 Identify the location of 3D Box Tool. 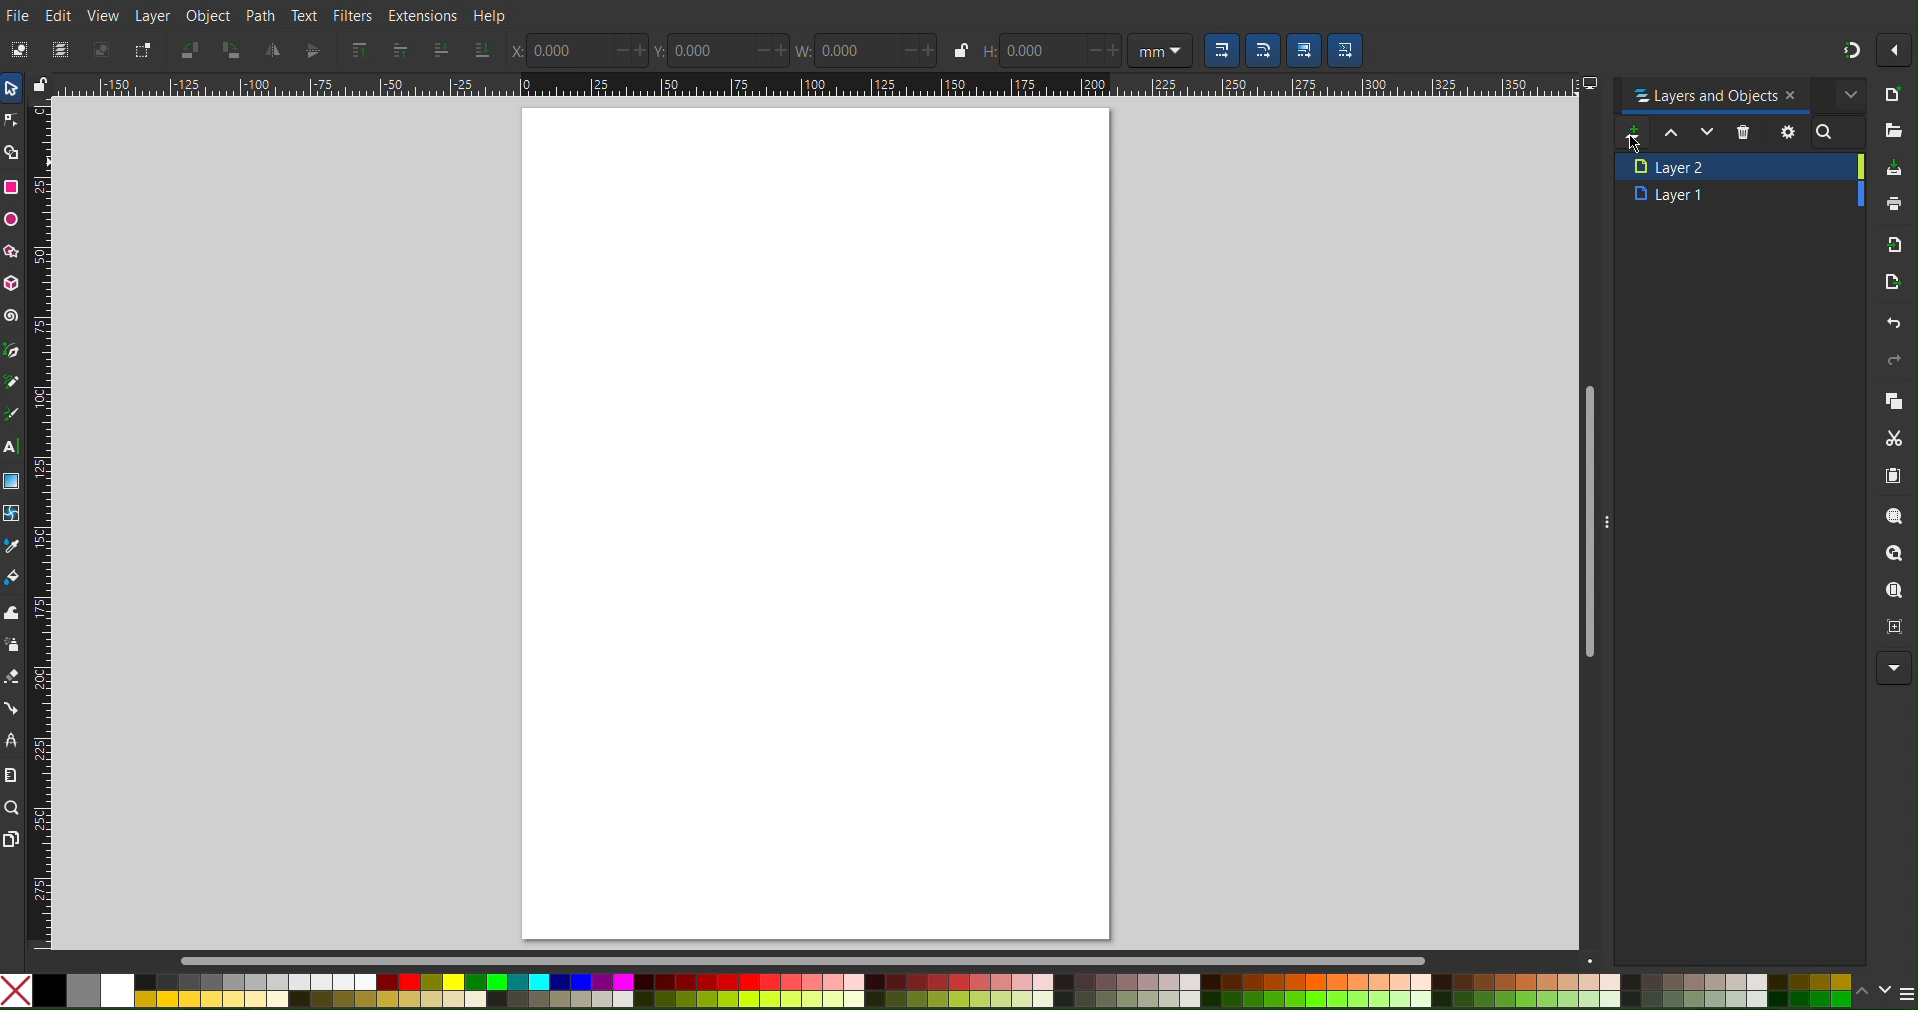
(18, 284).